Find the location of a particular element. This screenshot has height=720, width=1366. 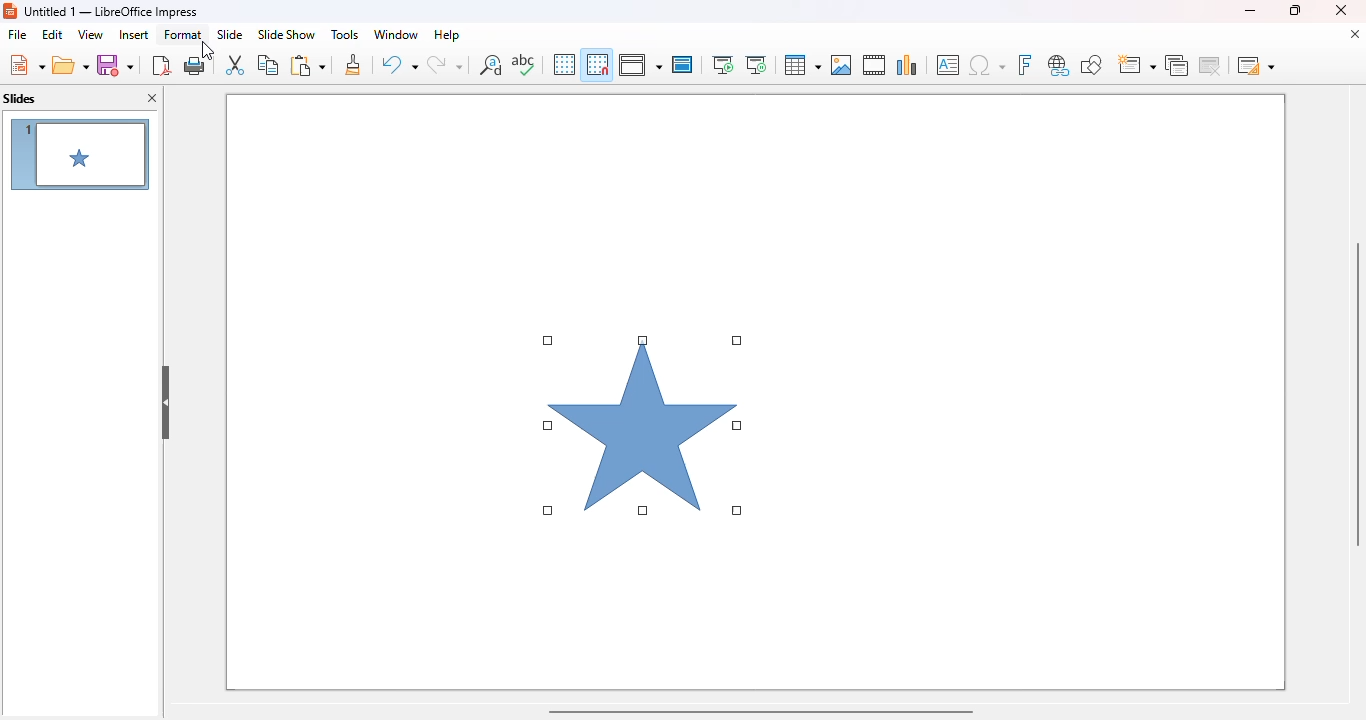

delete slide is located at coordinates (1213, 65).